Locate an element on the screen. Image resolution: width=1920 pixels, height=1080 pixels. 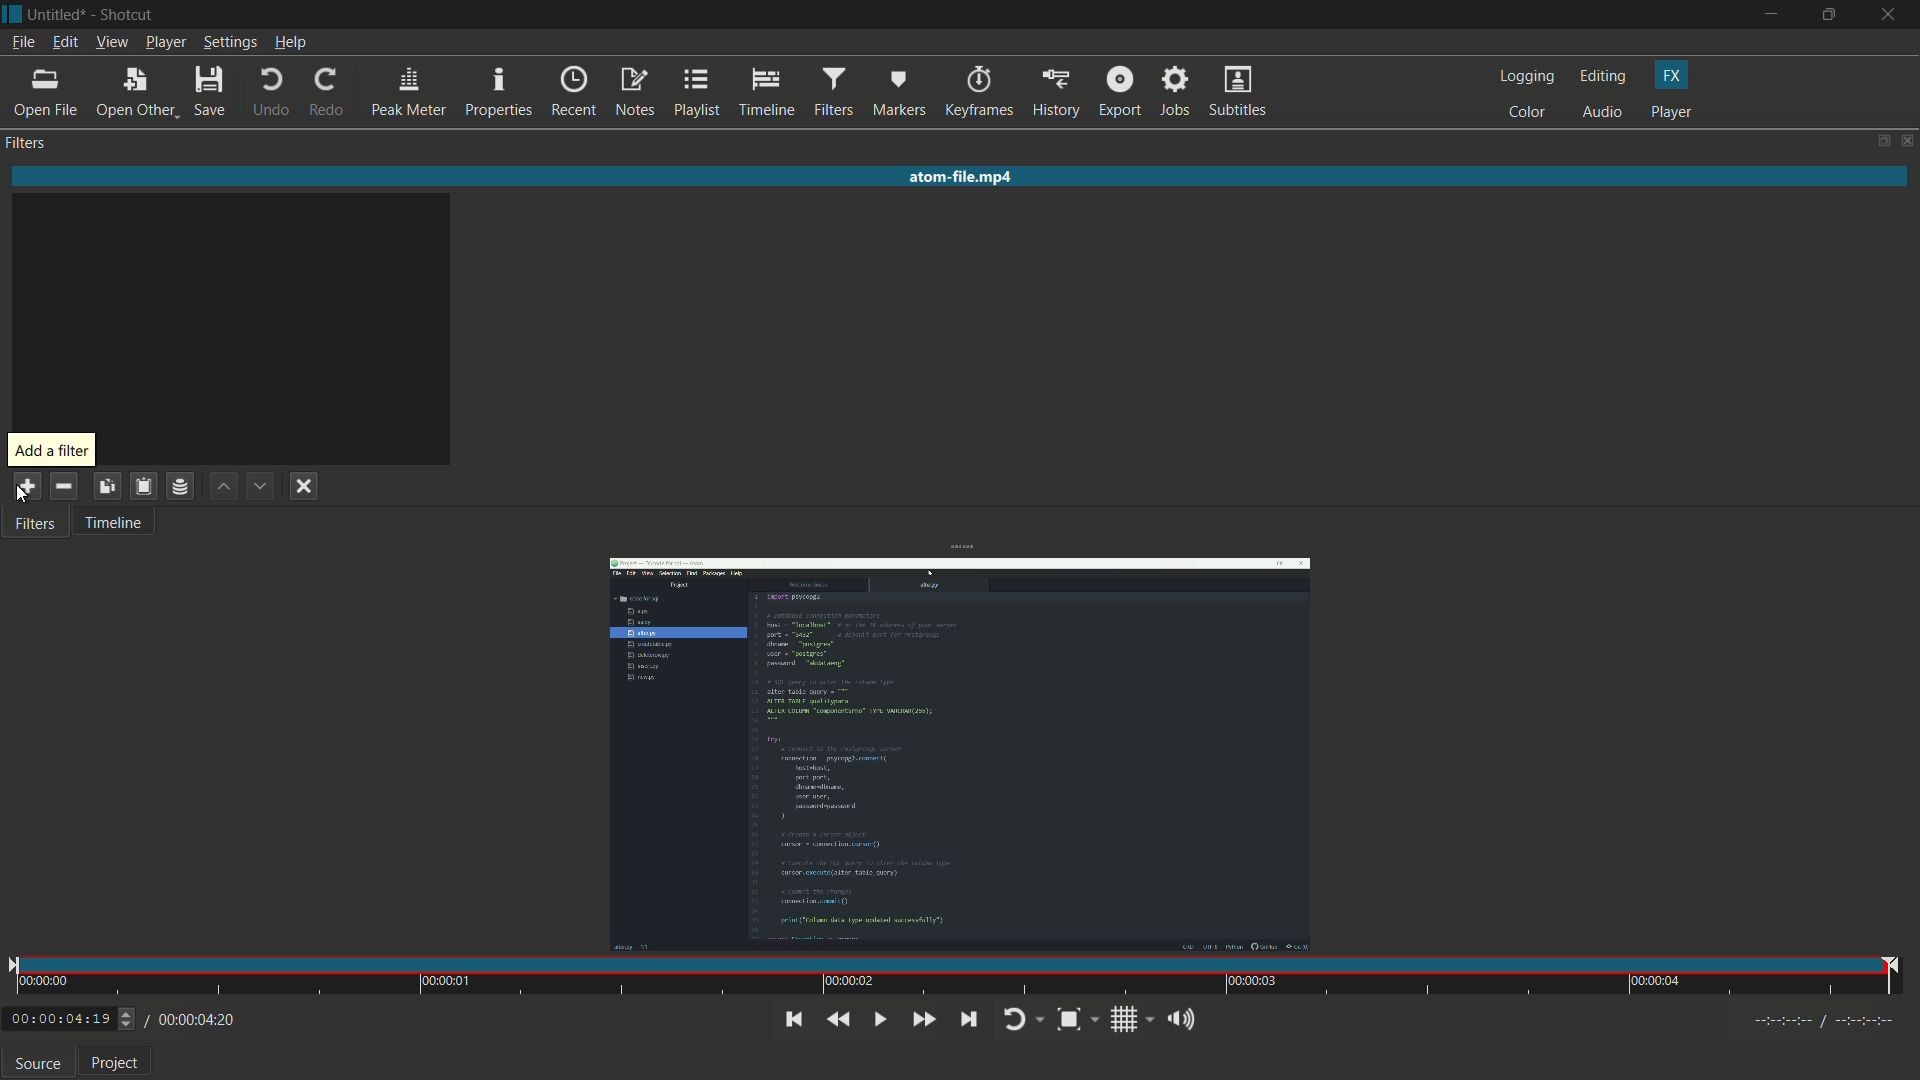
move filter down is located at coordinates (262, 486).